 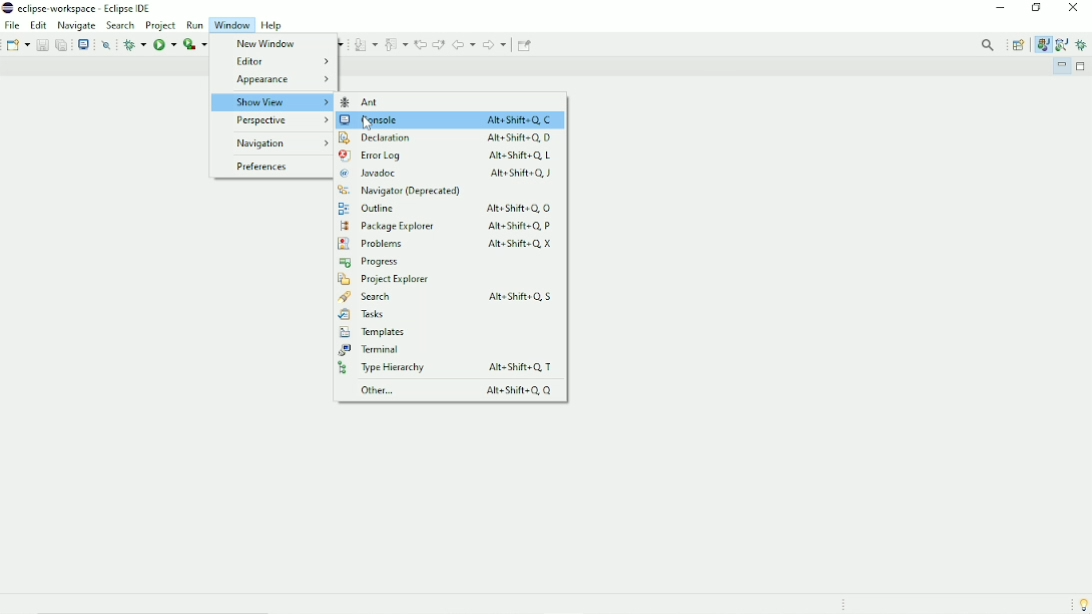 What do you see at coordinates (989, 44) in the screenshot?
I see `Access commands and other items` at bounding box center [989, 44].